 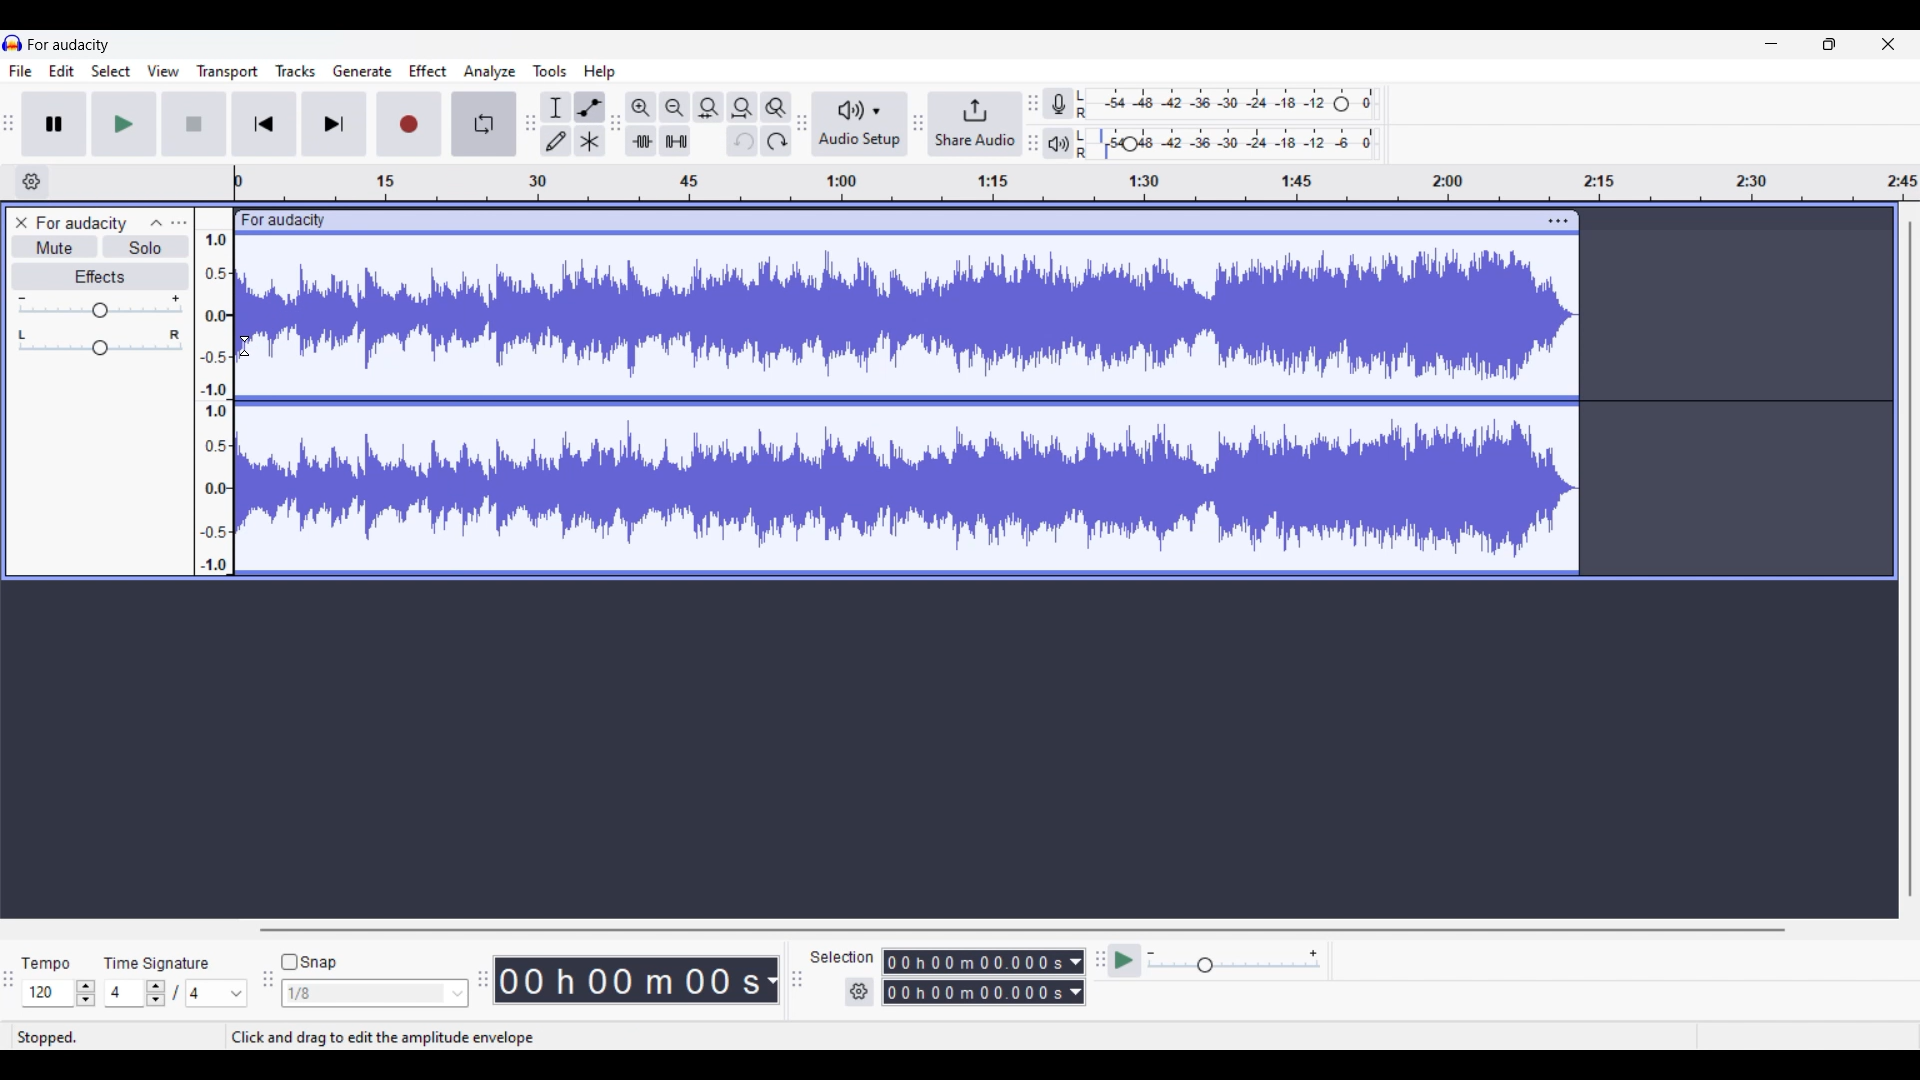 What do you see at coordinates (405, 123) in the screenshot?
I see `Record/Record new track` at bounding box center [405, 123].